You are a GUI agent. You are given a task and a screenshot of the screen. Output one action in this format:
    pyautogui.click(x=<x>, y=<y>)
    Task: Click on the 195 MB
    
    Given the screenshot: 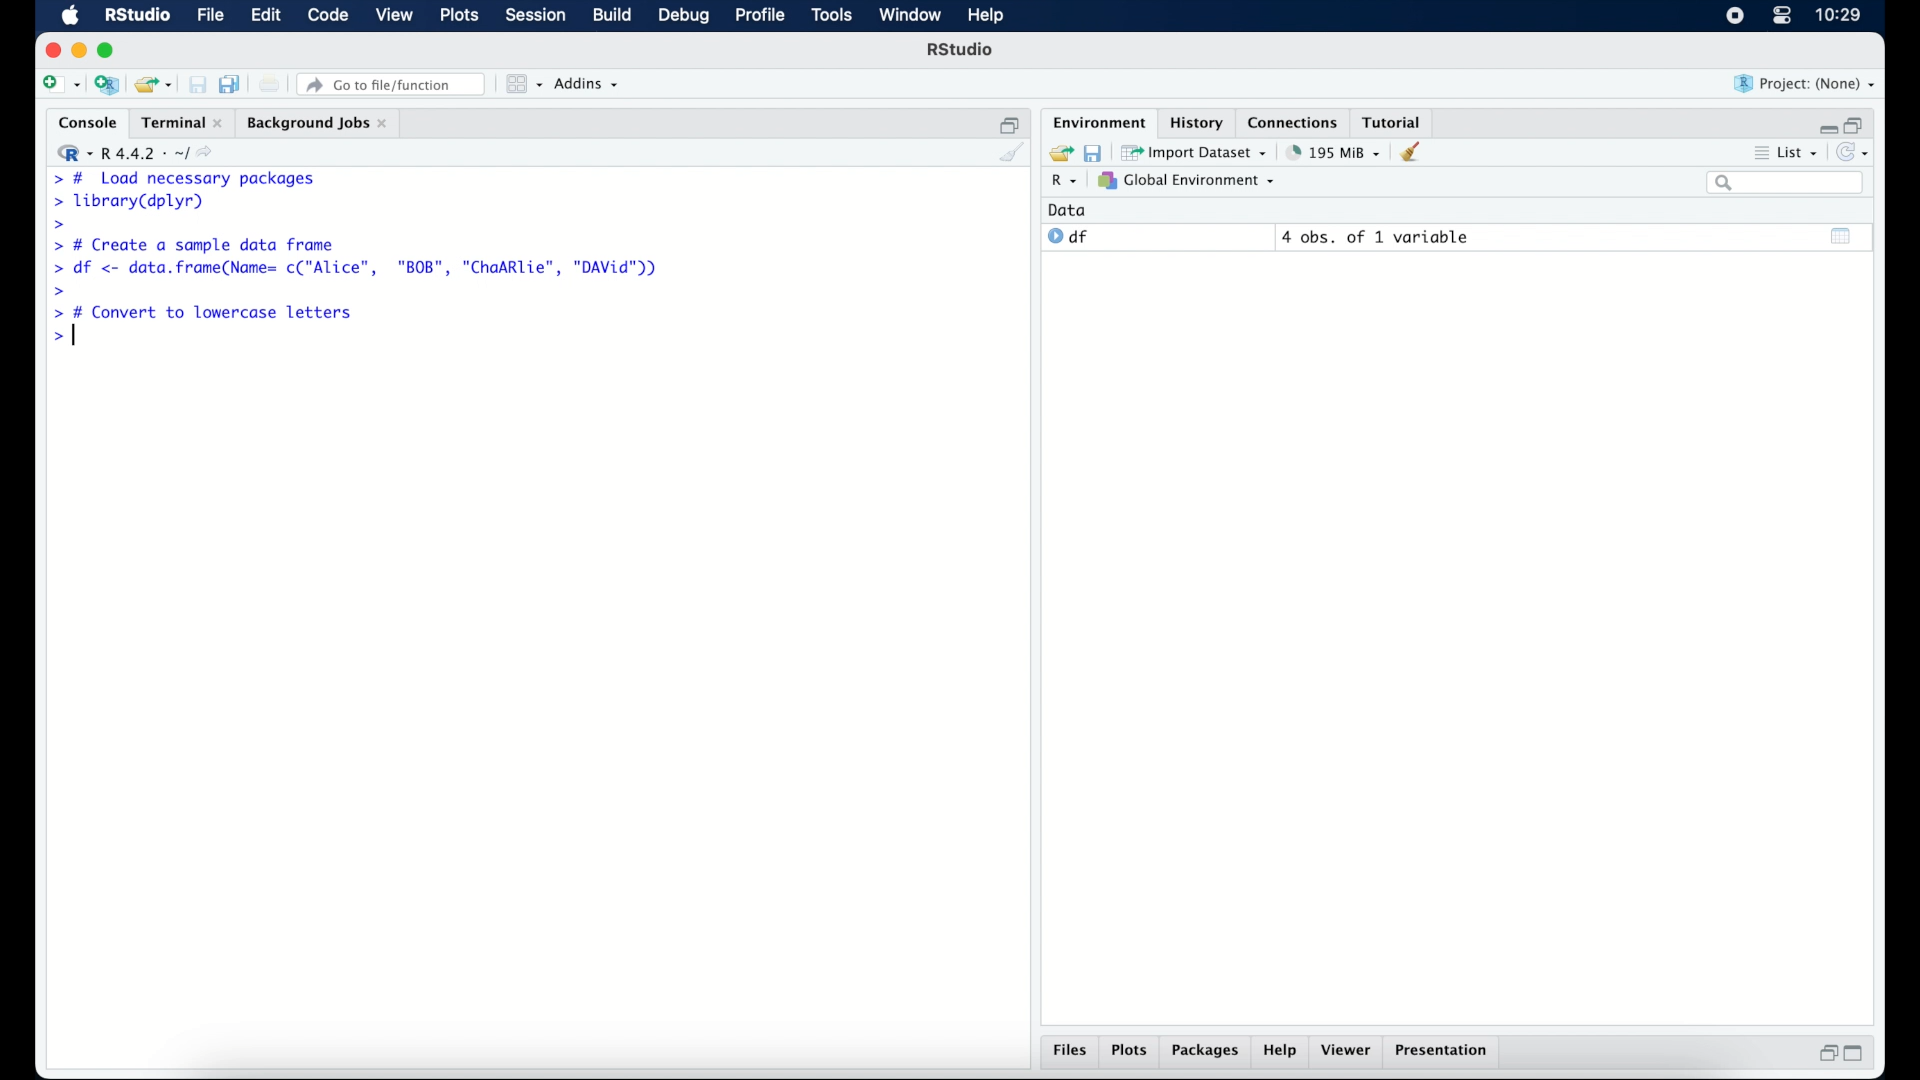 What is the action you would take?
    pyautogui.click(x=1332, y=151)
    